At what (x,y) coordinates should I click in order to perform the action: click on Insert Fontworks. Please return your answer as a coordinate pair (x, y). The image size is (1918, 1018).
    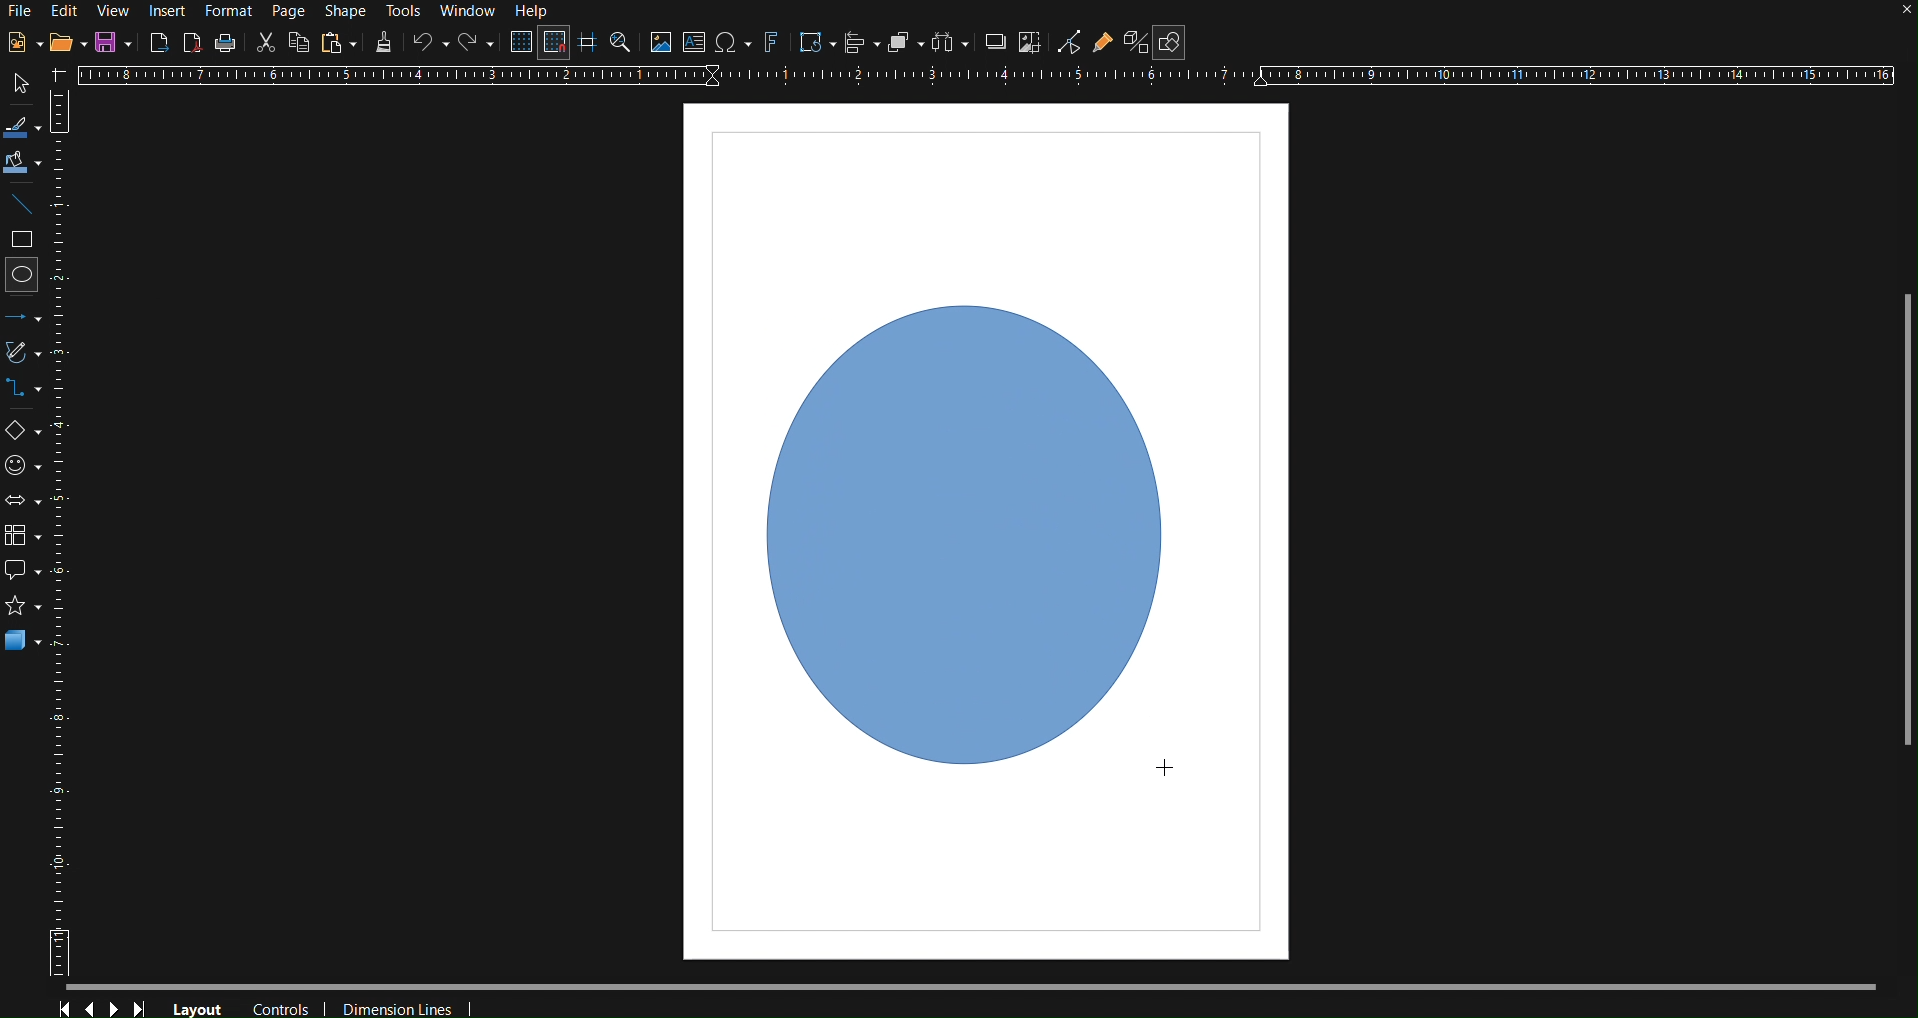
    Looking at the image, I should click on (771, 44).